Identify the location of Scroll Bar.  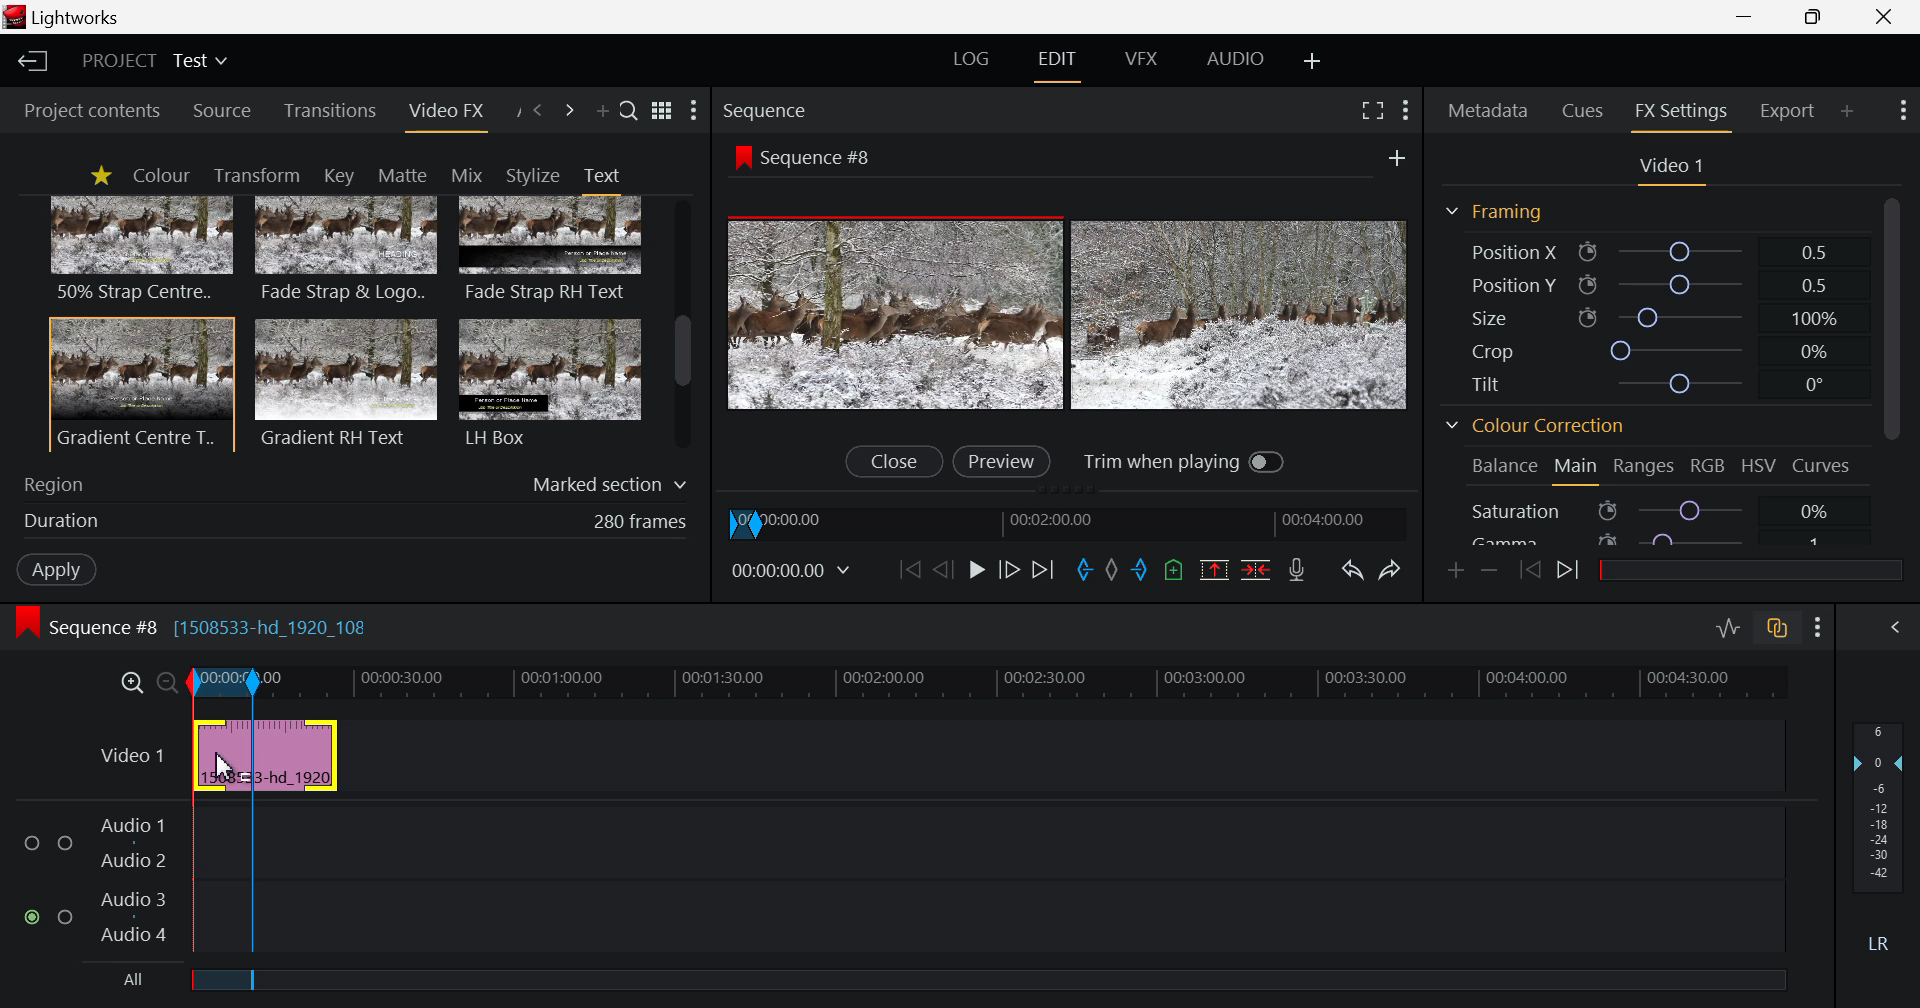
(683, 326).